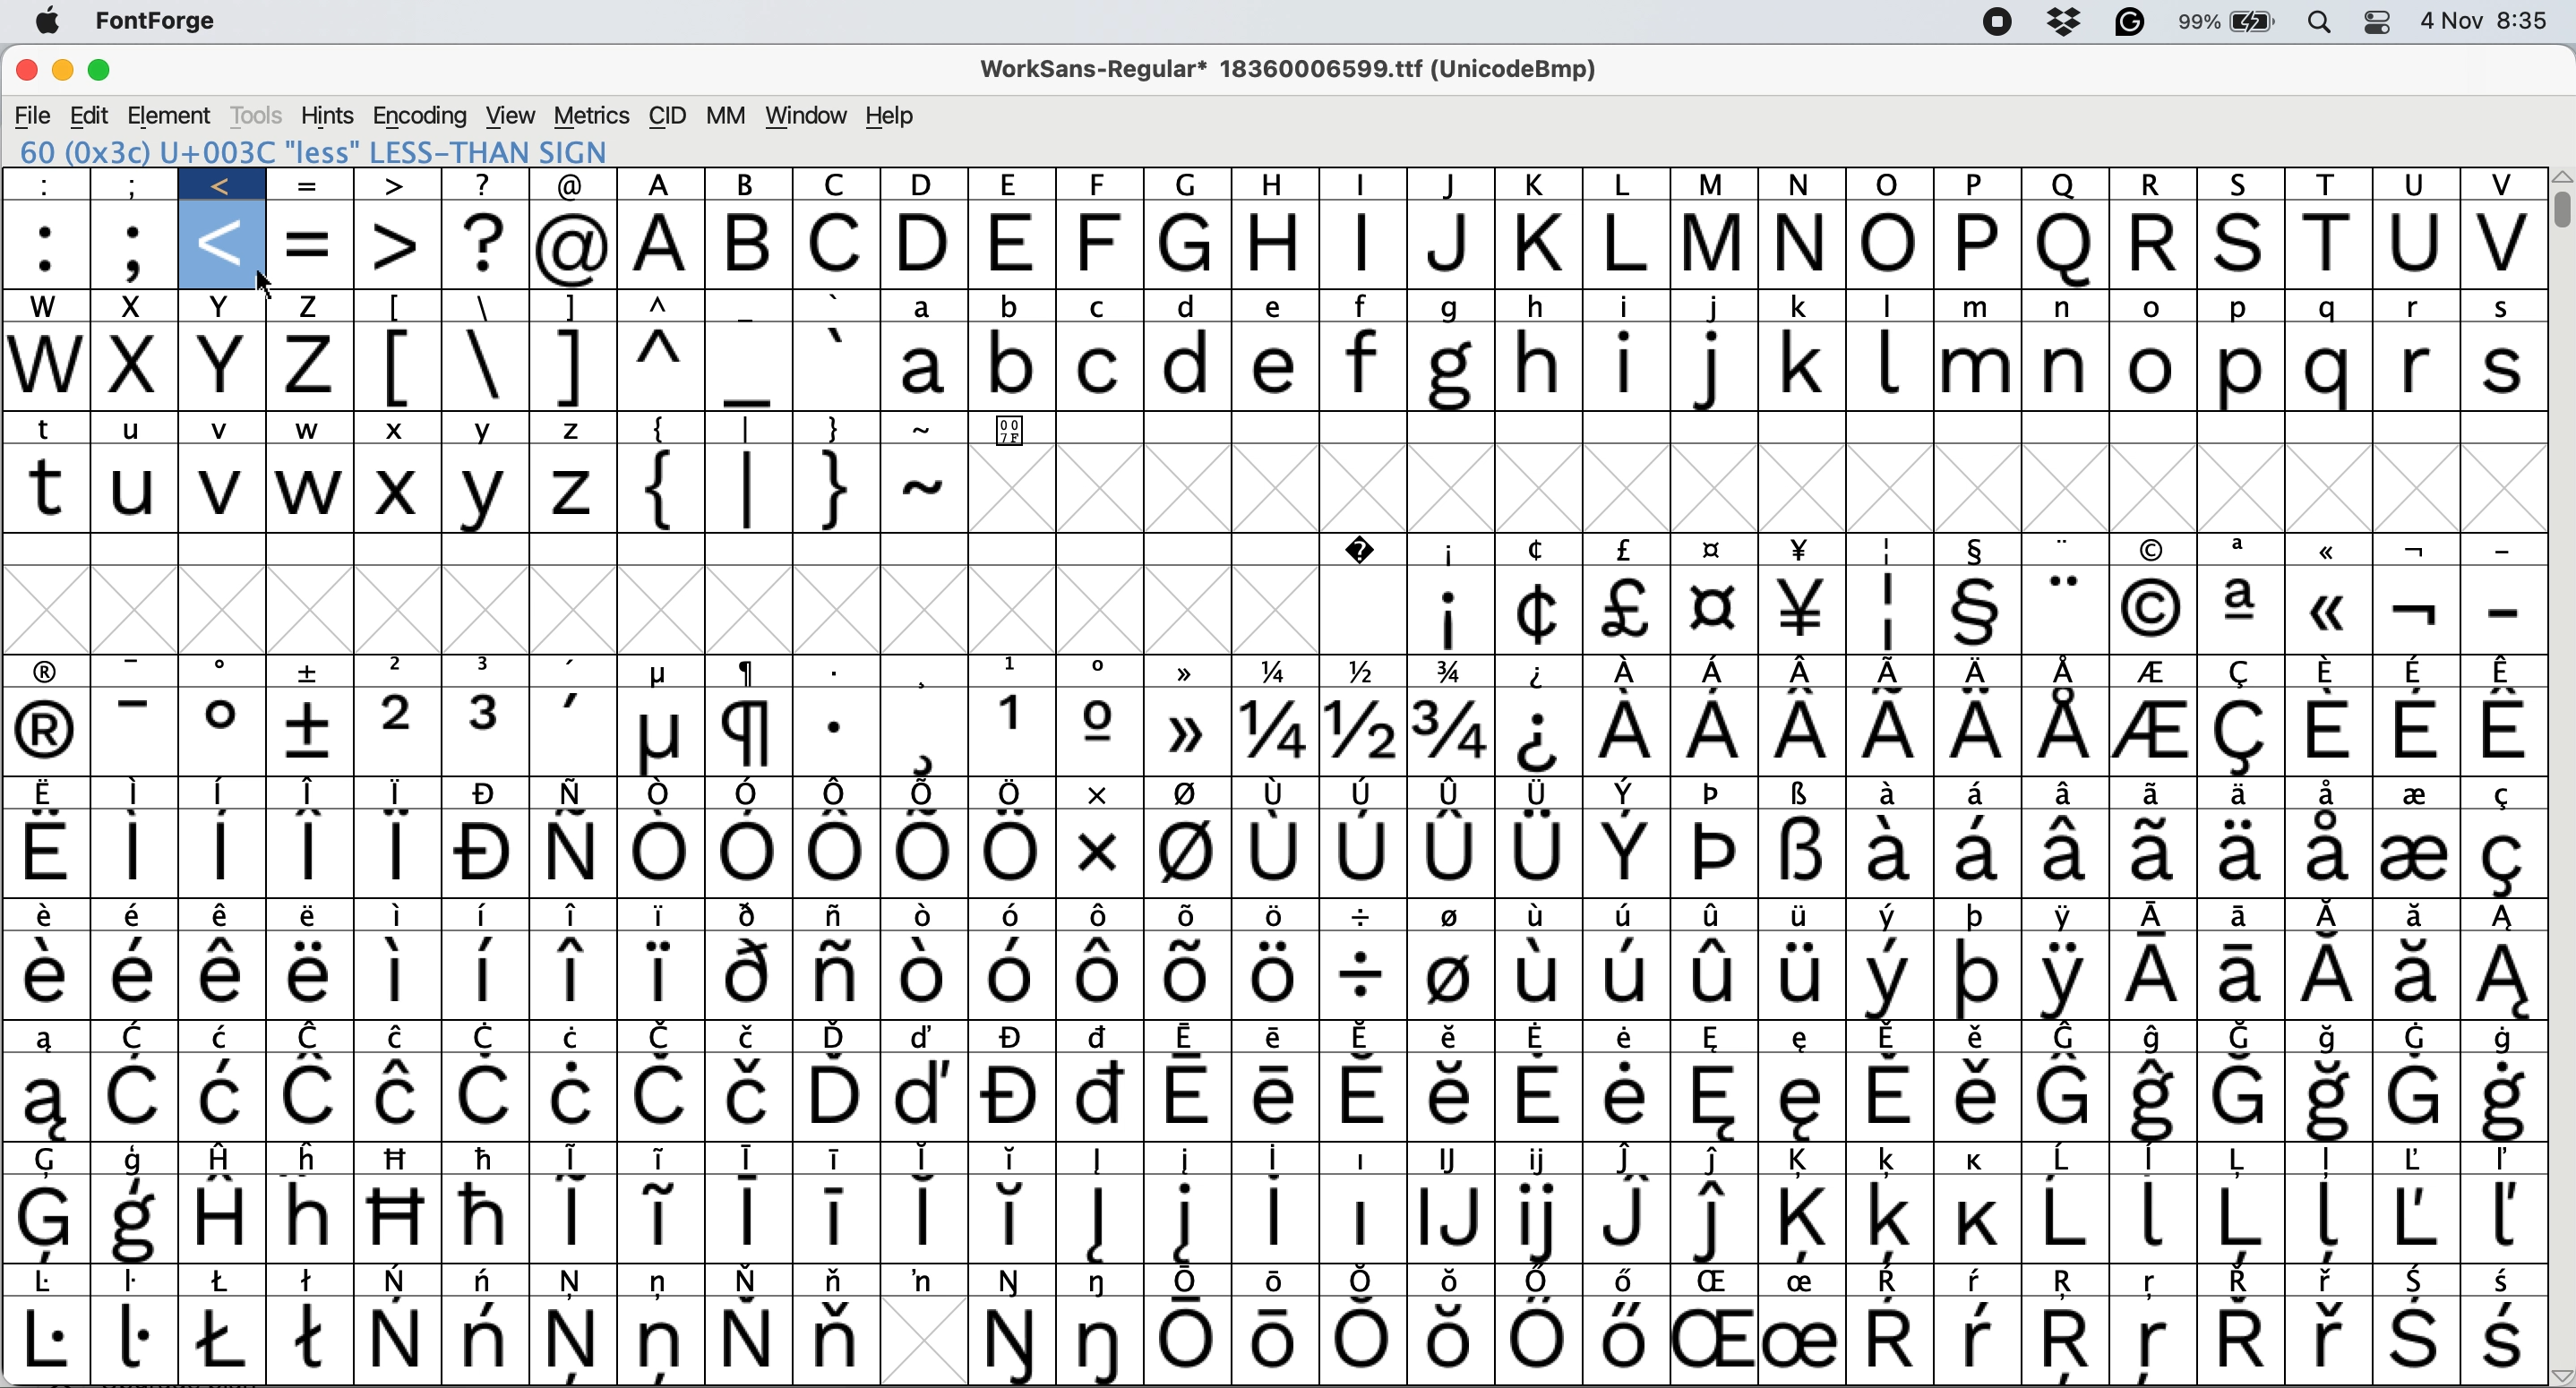 The height and width of the screenshot is (1388, 2576). Describe the element at coordinates (1802, 1280) in the screenshot. I see `Symbol` at that location.